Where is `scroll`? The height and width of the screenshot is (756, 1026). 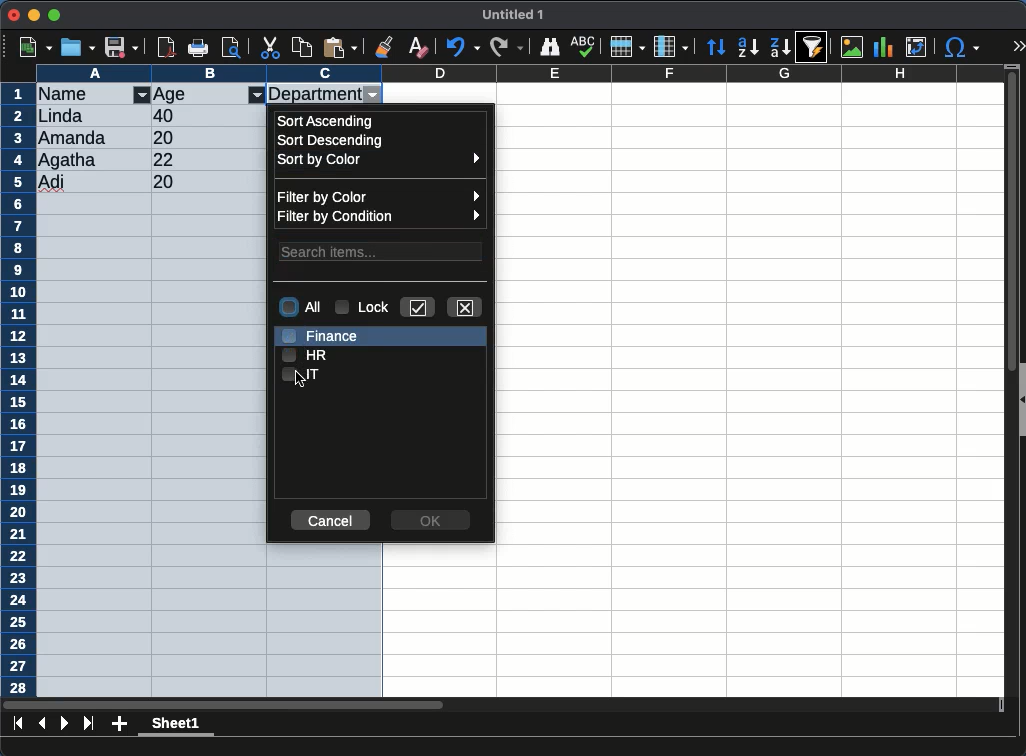 scroll is located at coordinates (1004, 386).